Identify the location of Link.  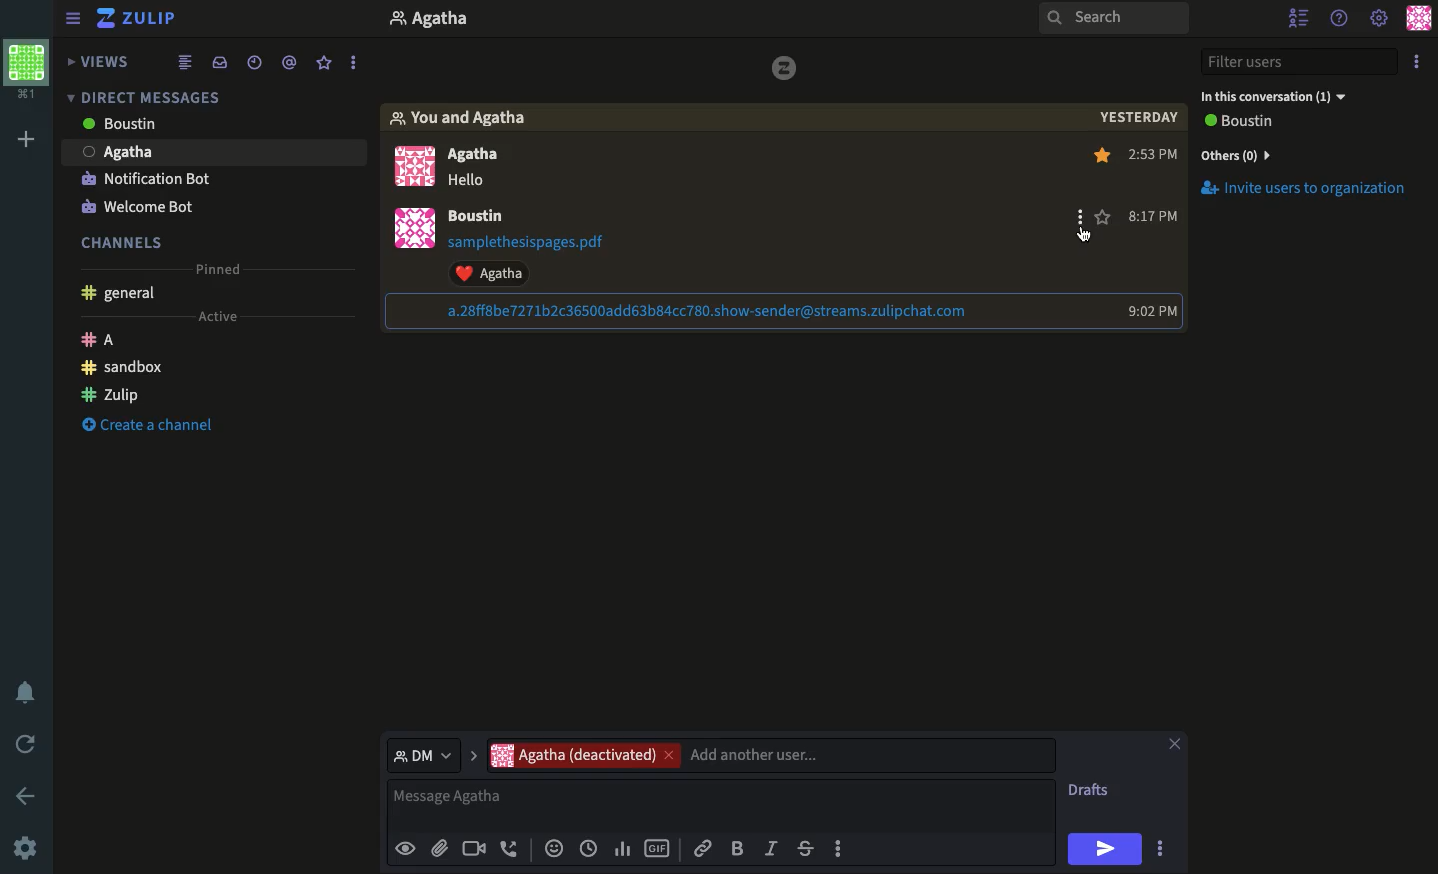
(703, 845).